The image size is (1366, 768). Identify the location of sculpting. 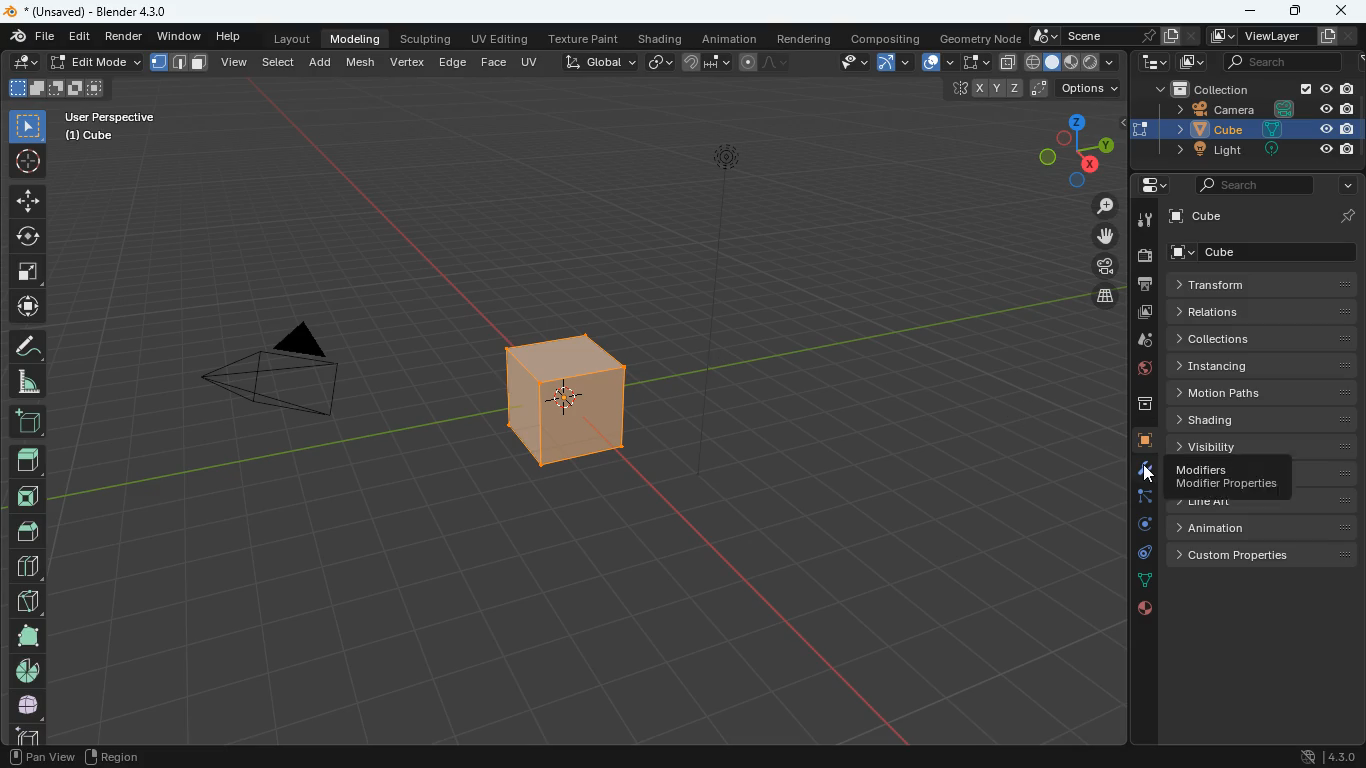
(429, 39).